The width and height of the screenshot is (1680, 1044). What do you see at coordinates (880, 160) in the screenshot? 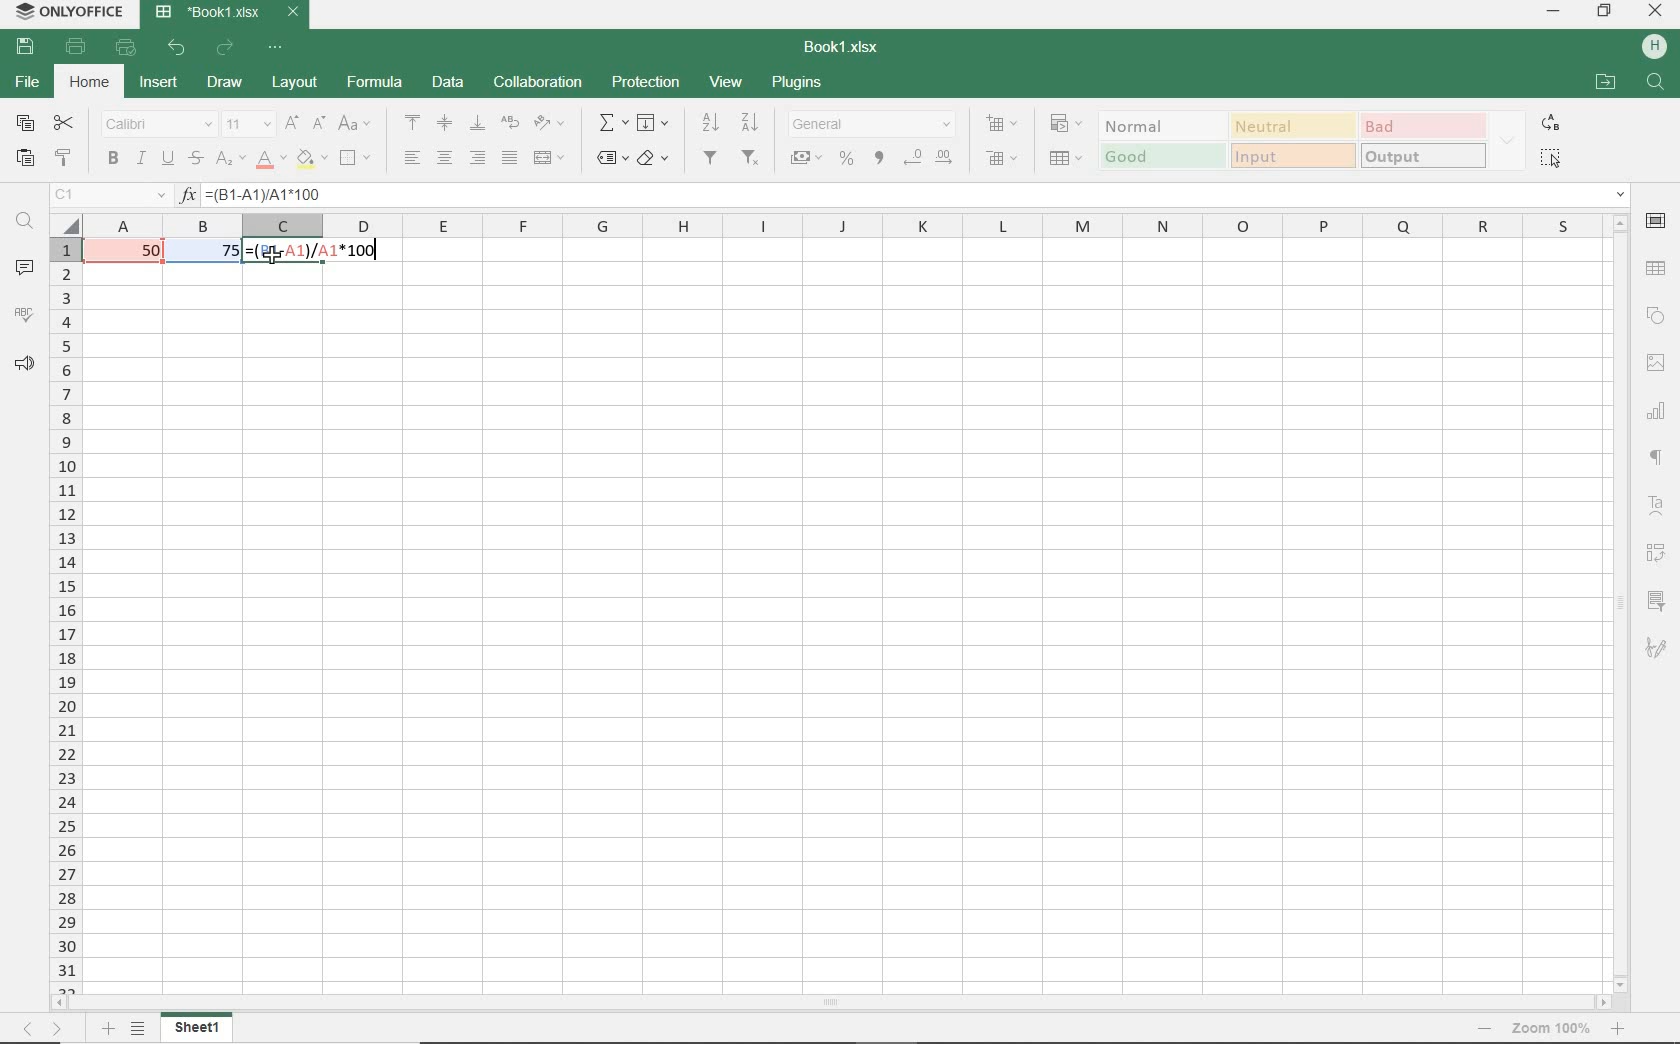
I see `comma style` at bounding box center [880, 160].